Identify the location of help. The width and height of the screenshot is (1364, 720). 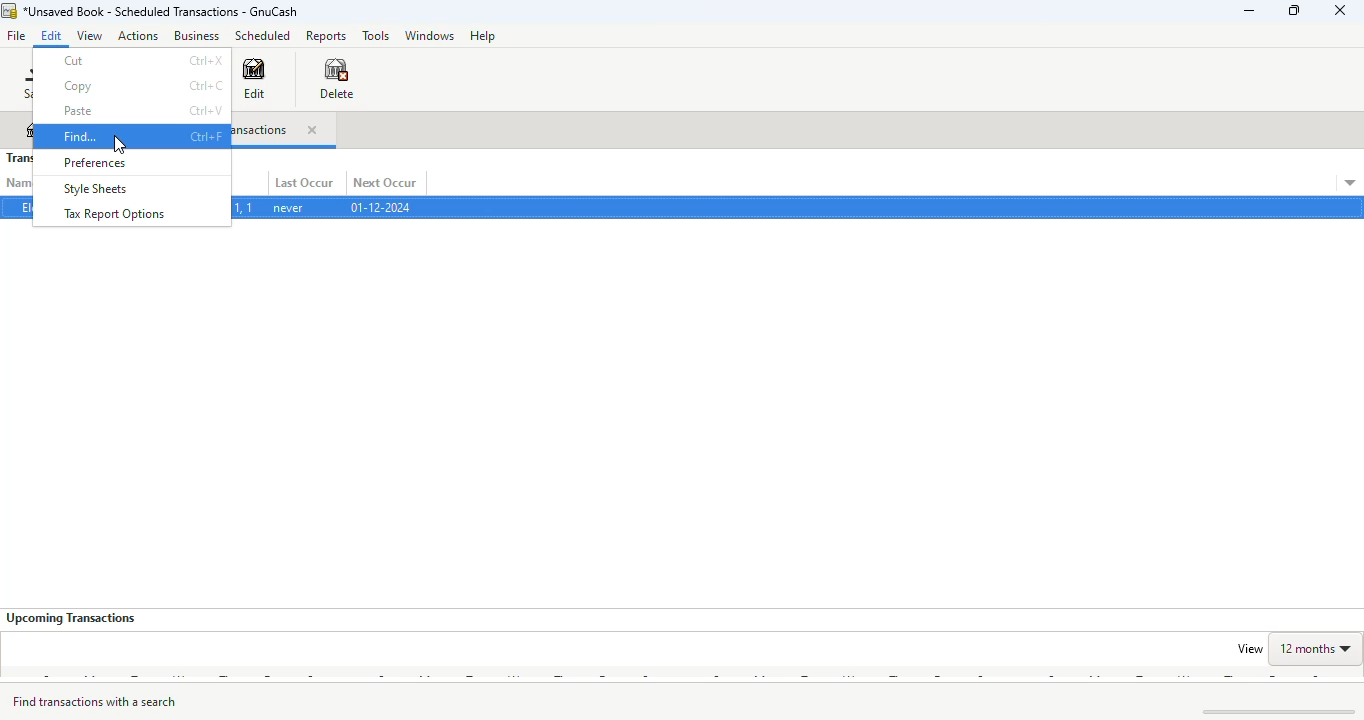
(483, 36).